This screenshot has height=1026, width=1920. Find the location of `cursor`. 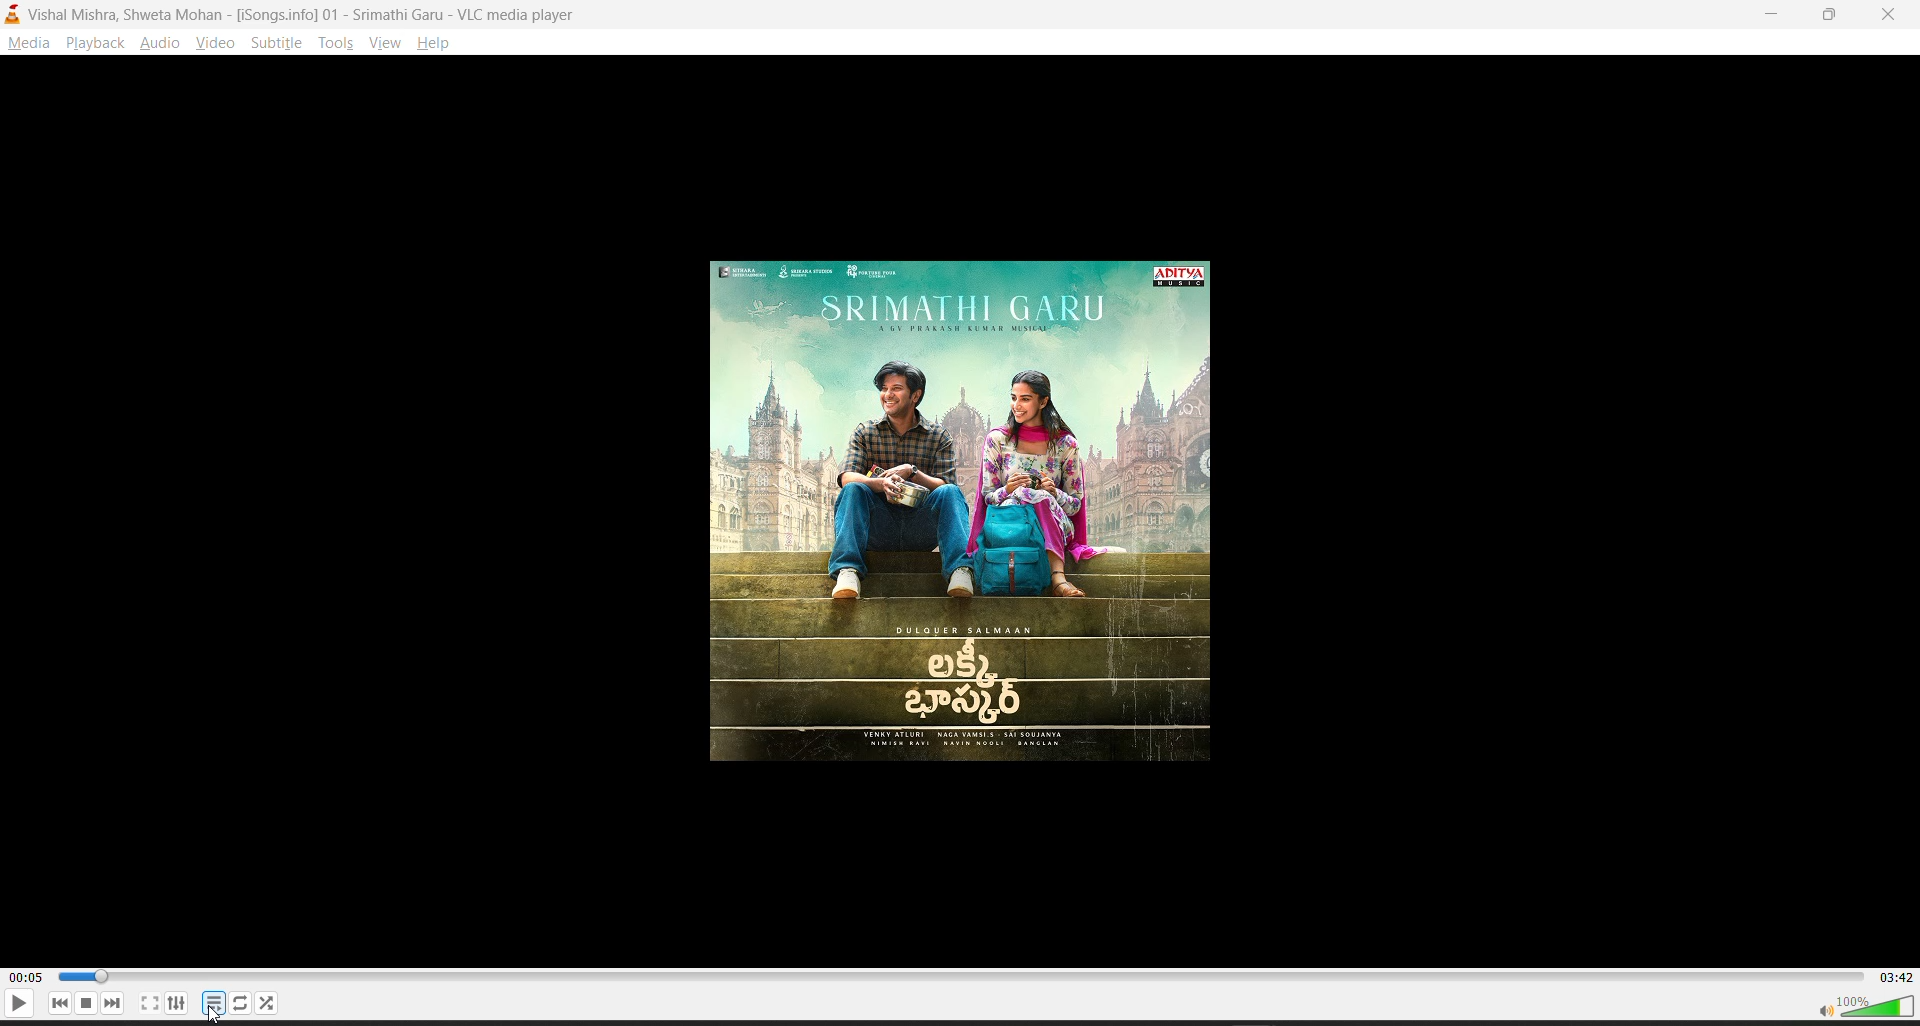

cursor is located at coordinates (215, 1014).